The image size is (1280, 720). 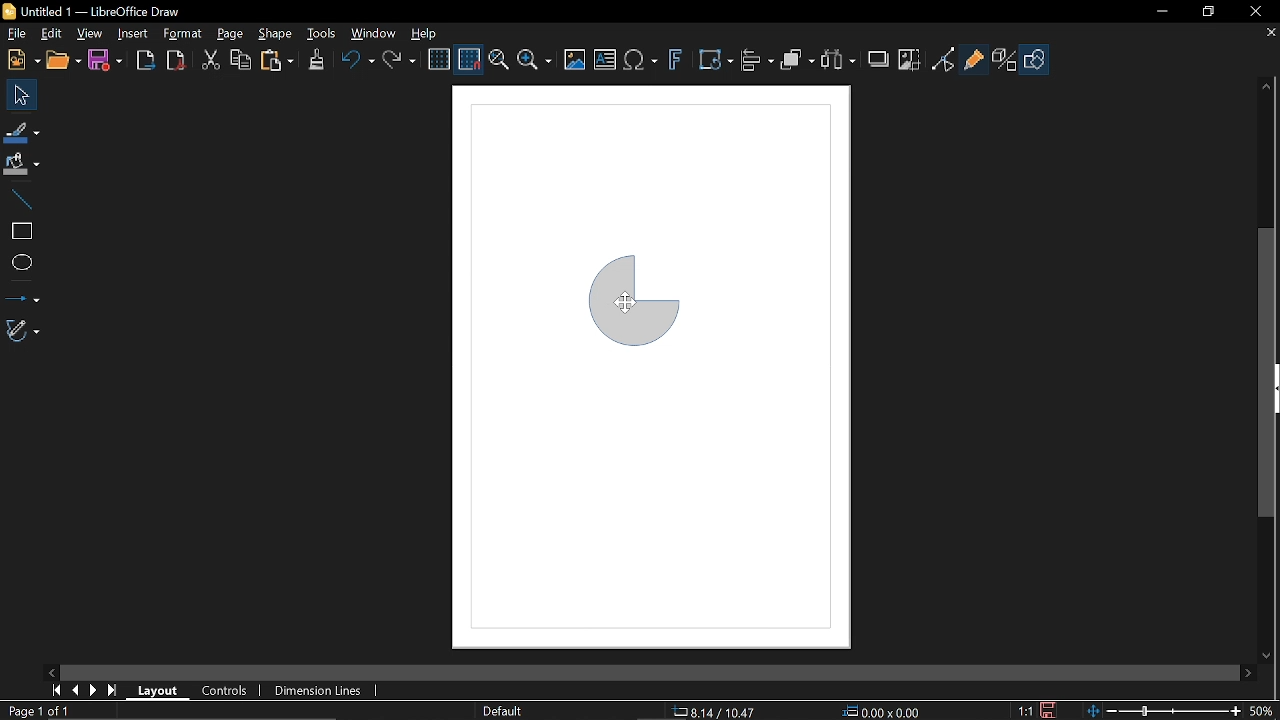 What do you see at coordinates (945, 60) in the screenshot?
I see `Toggle ` at bounding box center [945, 60].